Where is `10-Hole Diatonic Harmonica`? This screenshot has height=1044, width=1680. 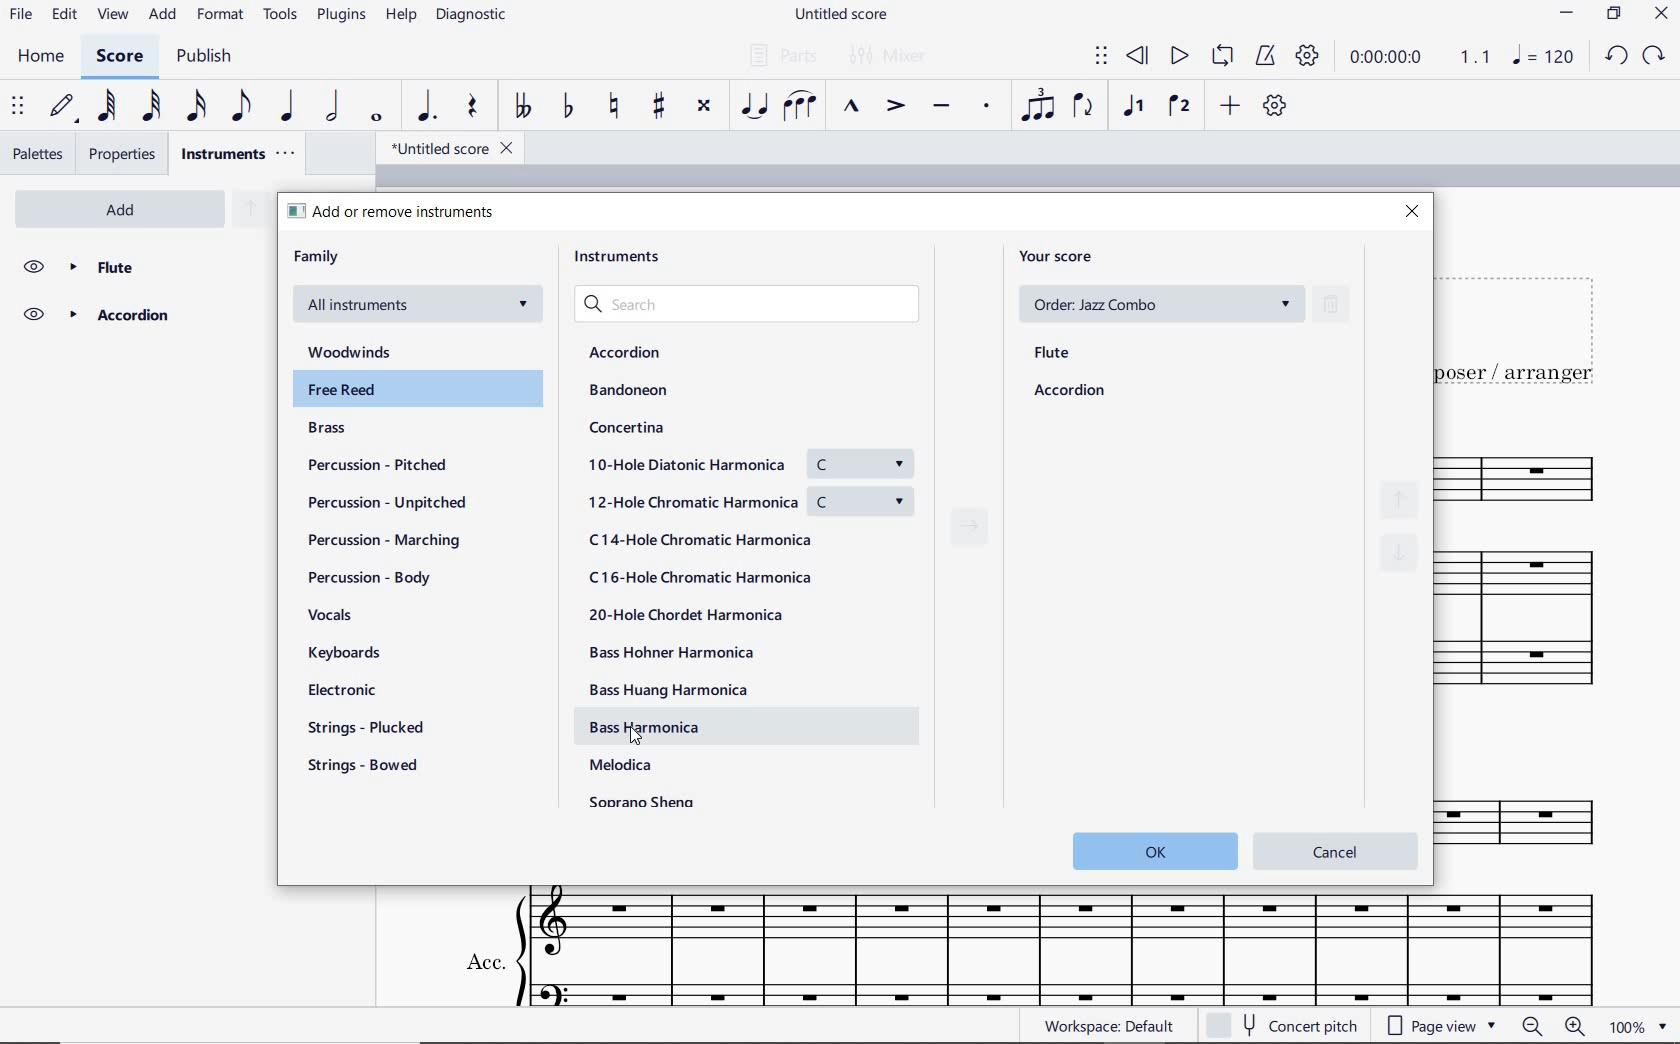 10-Hole Diatonic Harmonica is located at coordinates (748, 462).